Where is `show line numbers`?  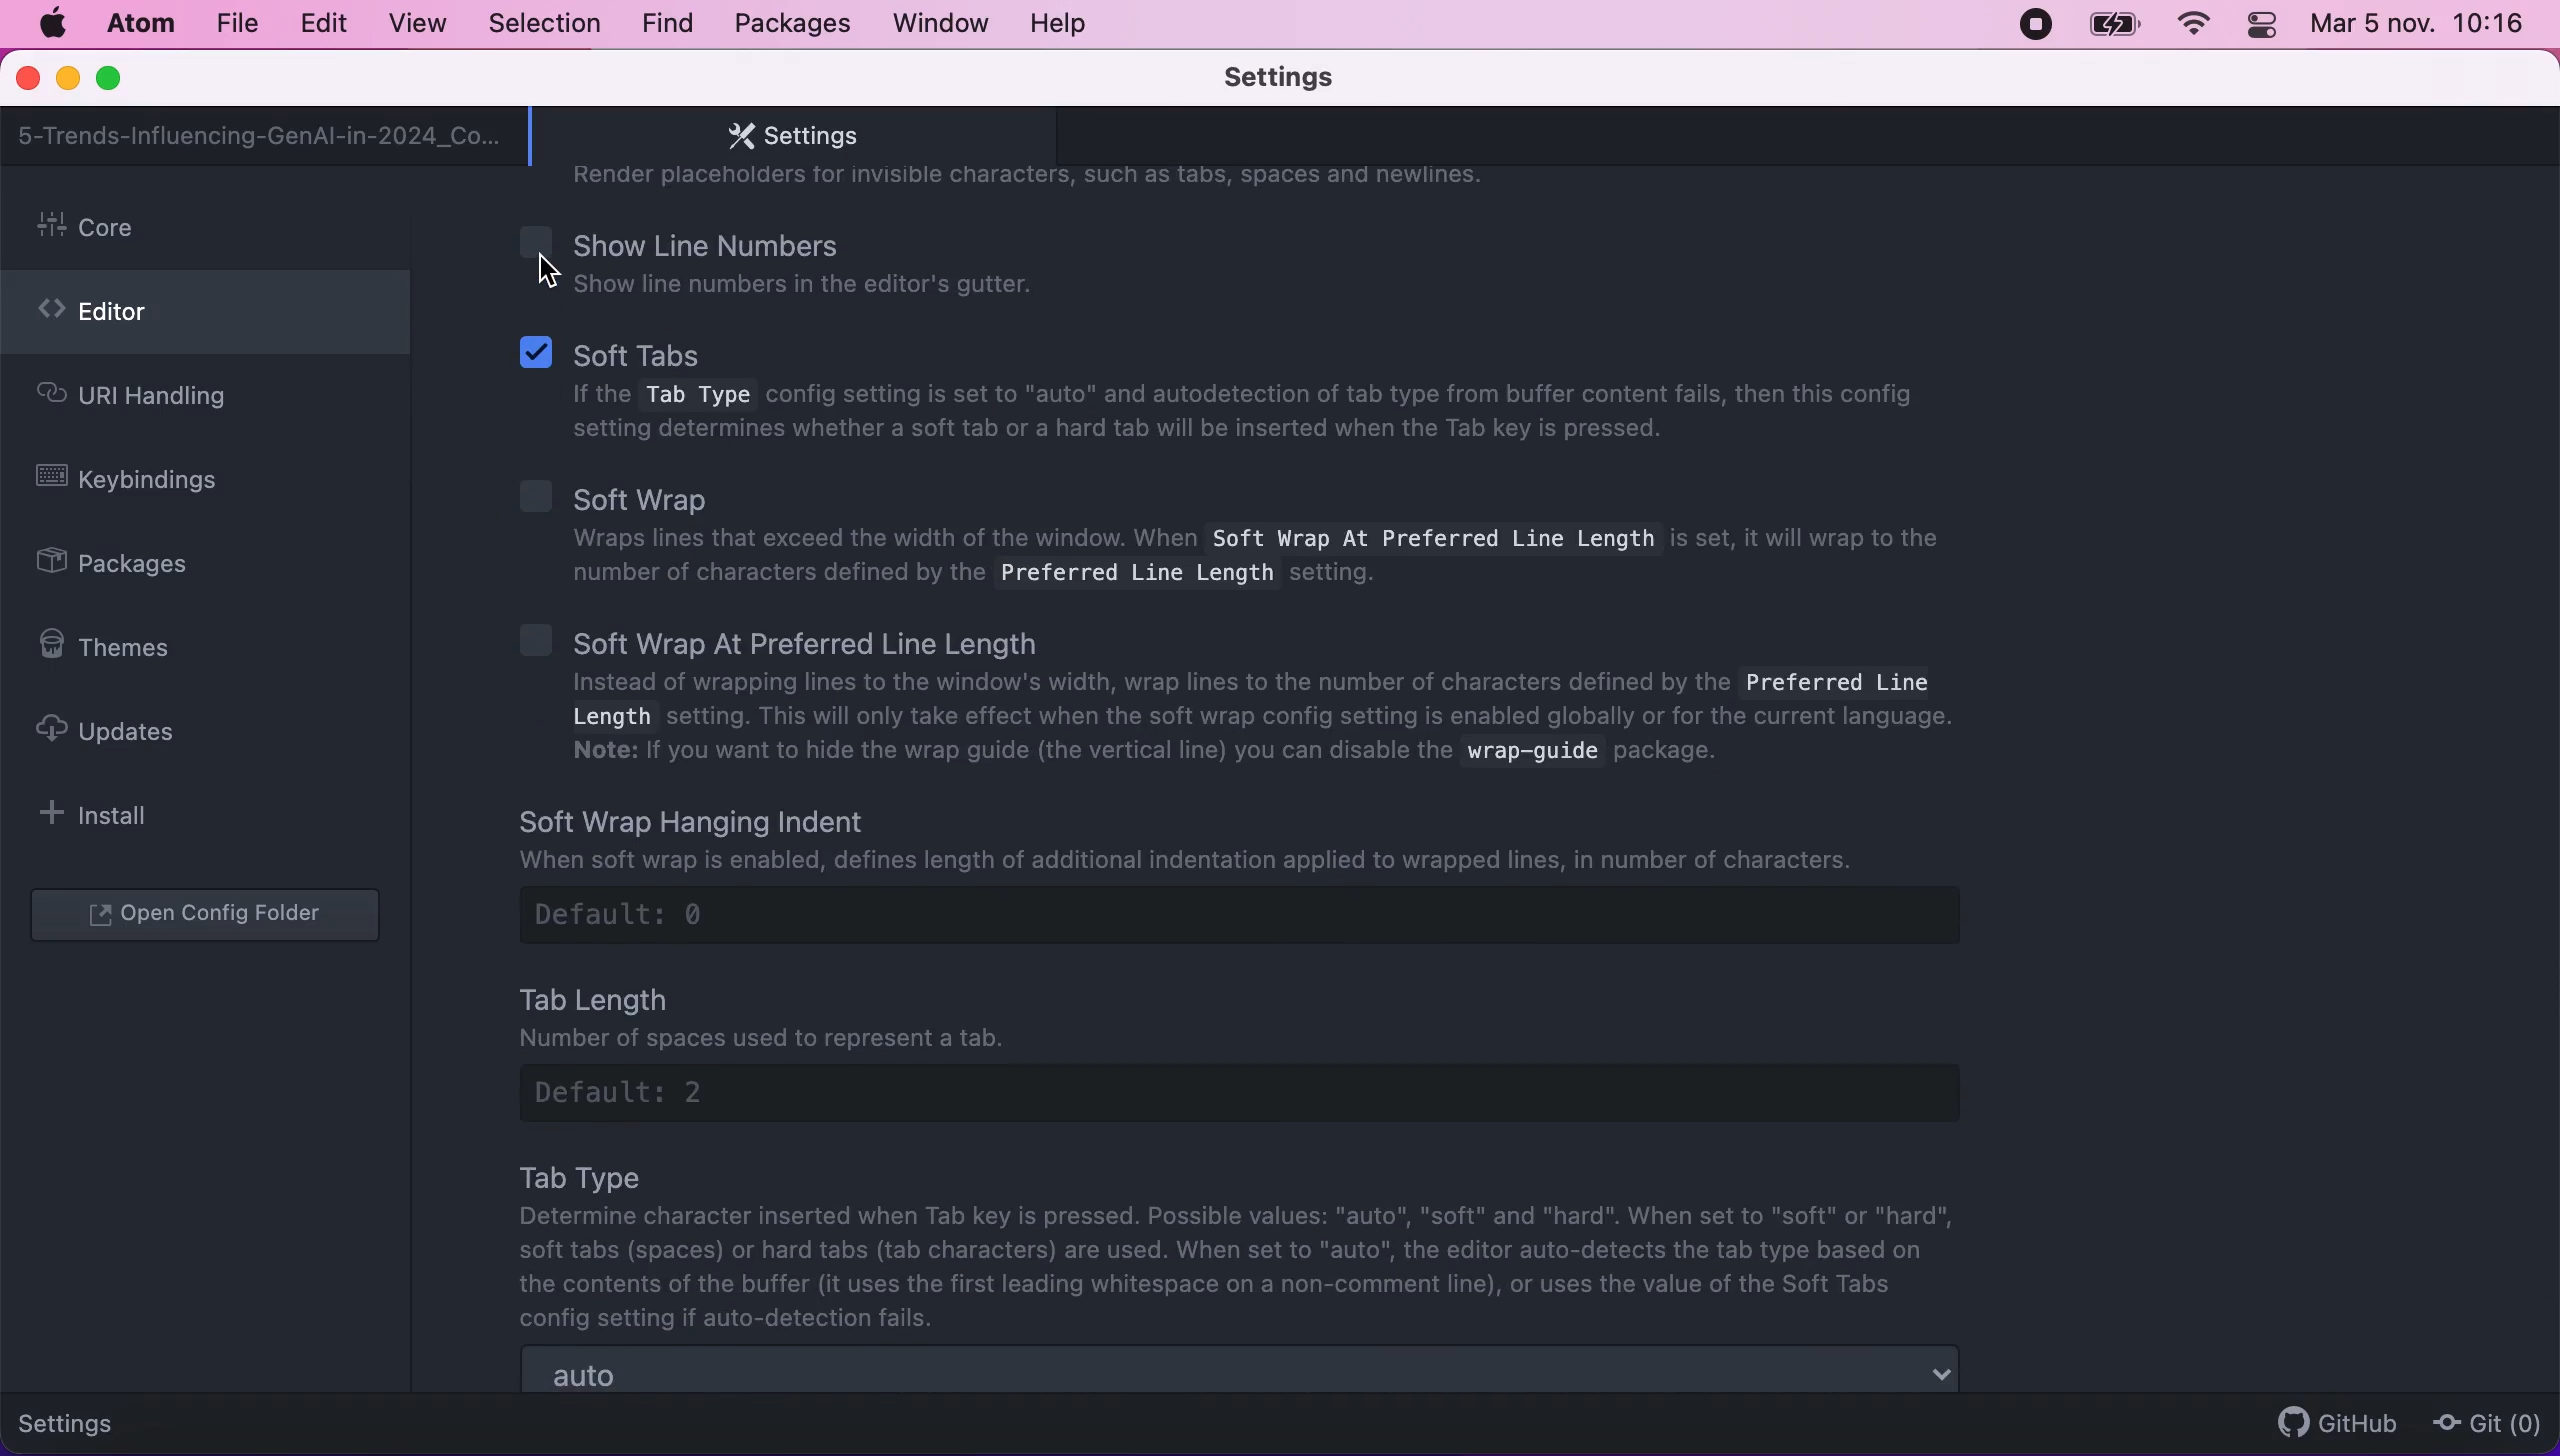
show line numbers is located at coordinates (829, 261).